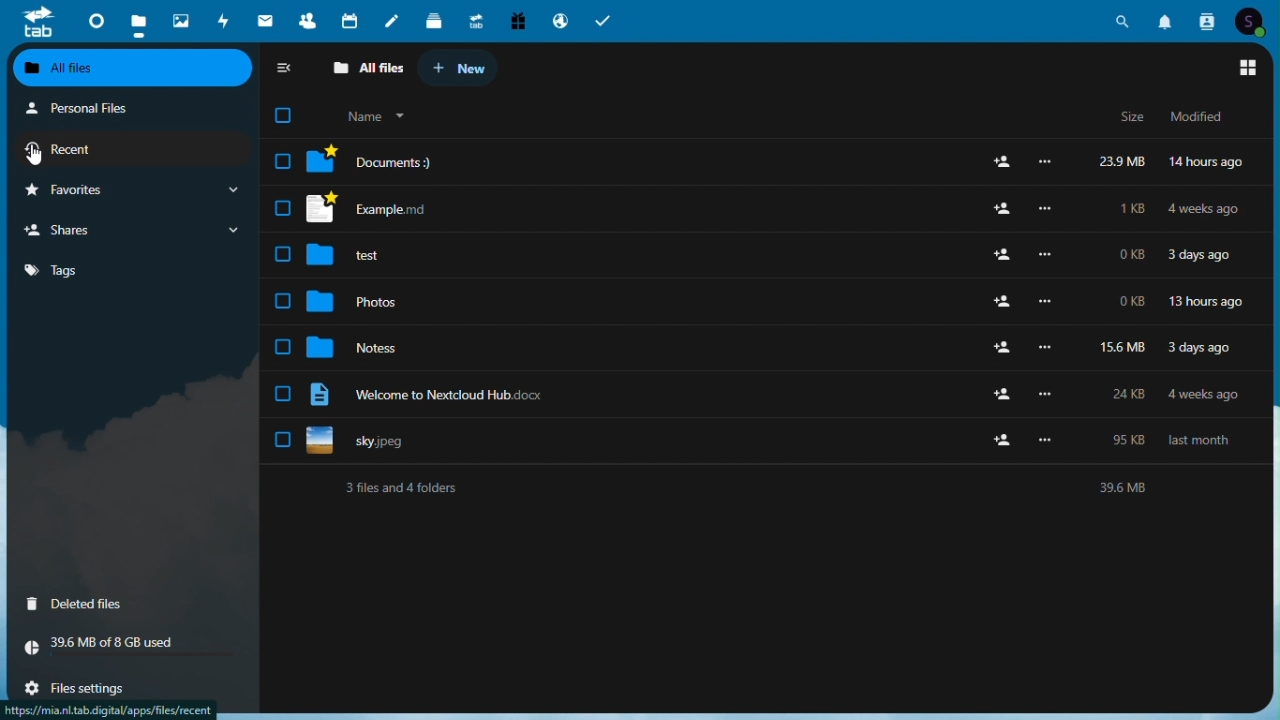 This screenshot has width=1280, height=720. Describe the element at coordinates (283, 255) in the screenshot. I see `checkbox` at that location.